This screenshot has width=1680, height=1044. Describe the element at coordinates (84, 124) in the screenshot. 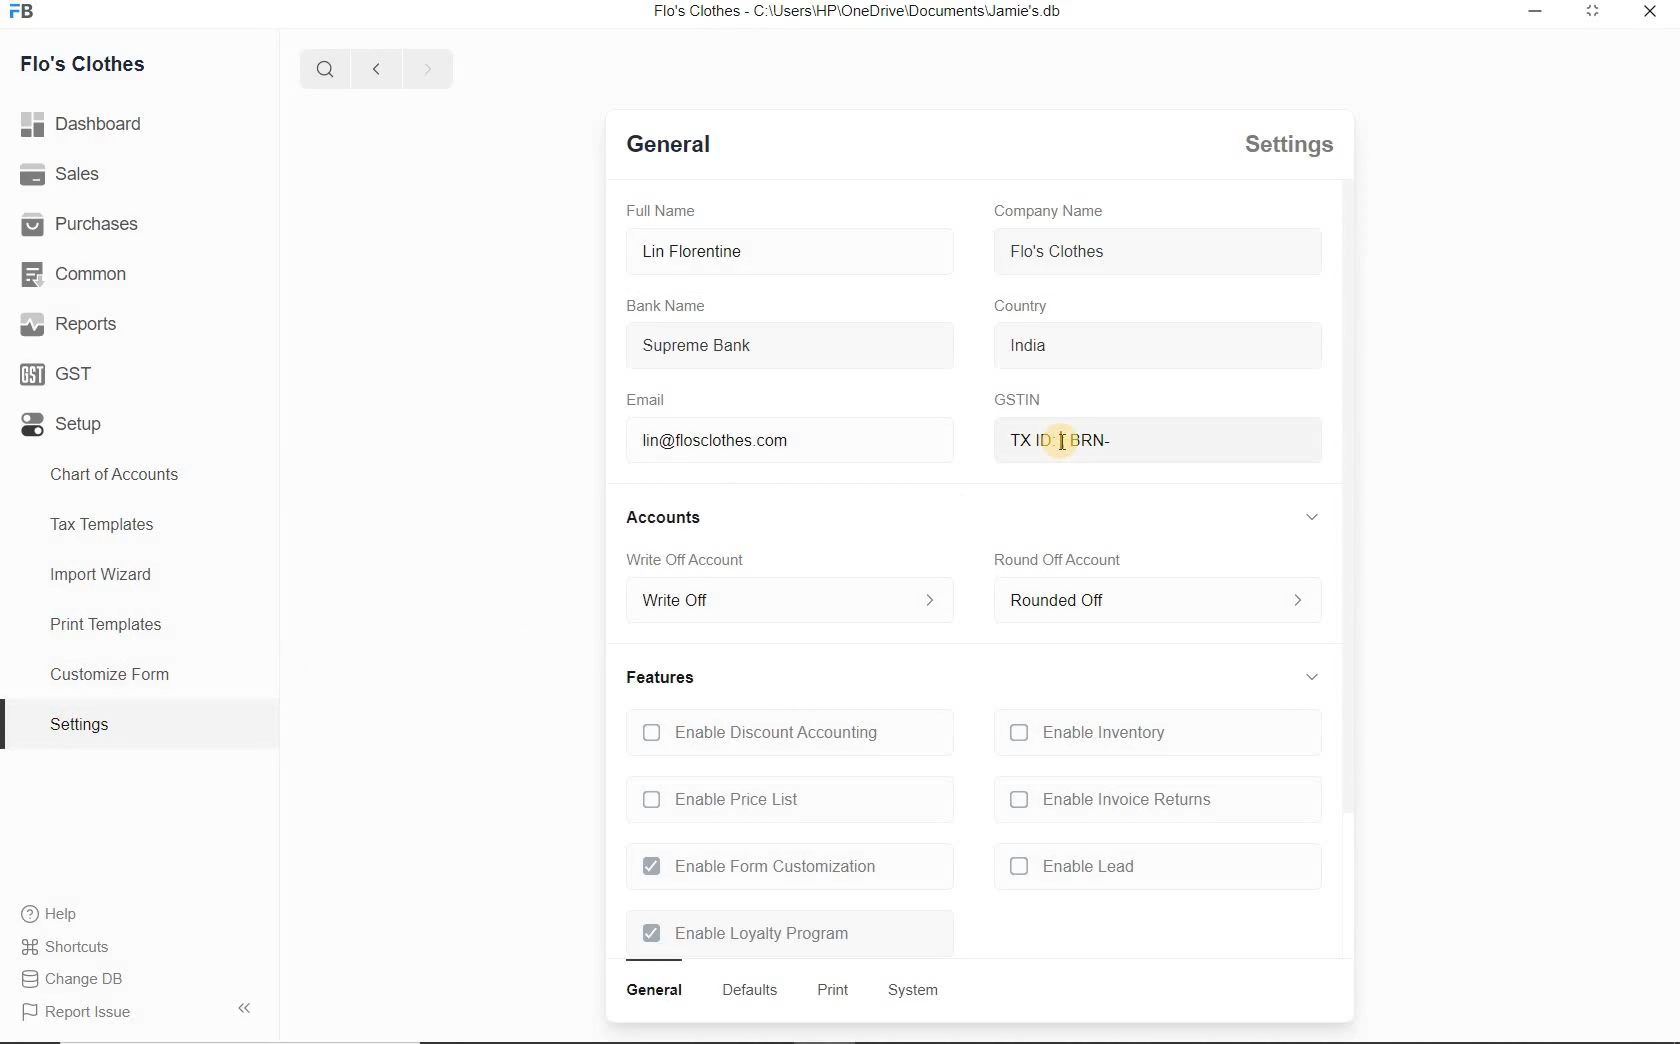

I see `dashboard` at that location.